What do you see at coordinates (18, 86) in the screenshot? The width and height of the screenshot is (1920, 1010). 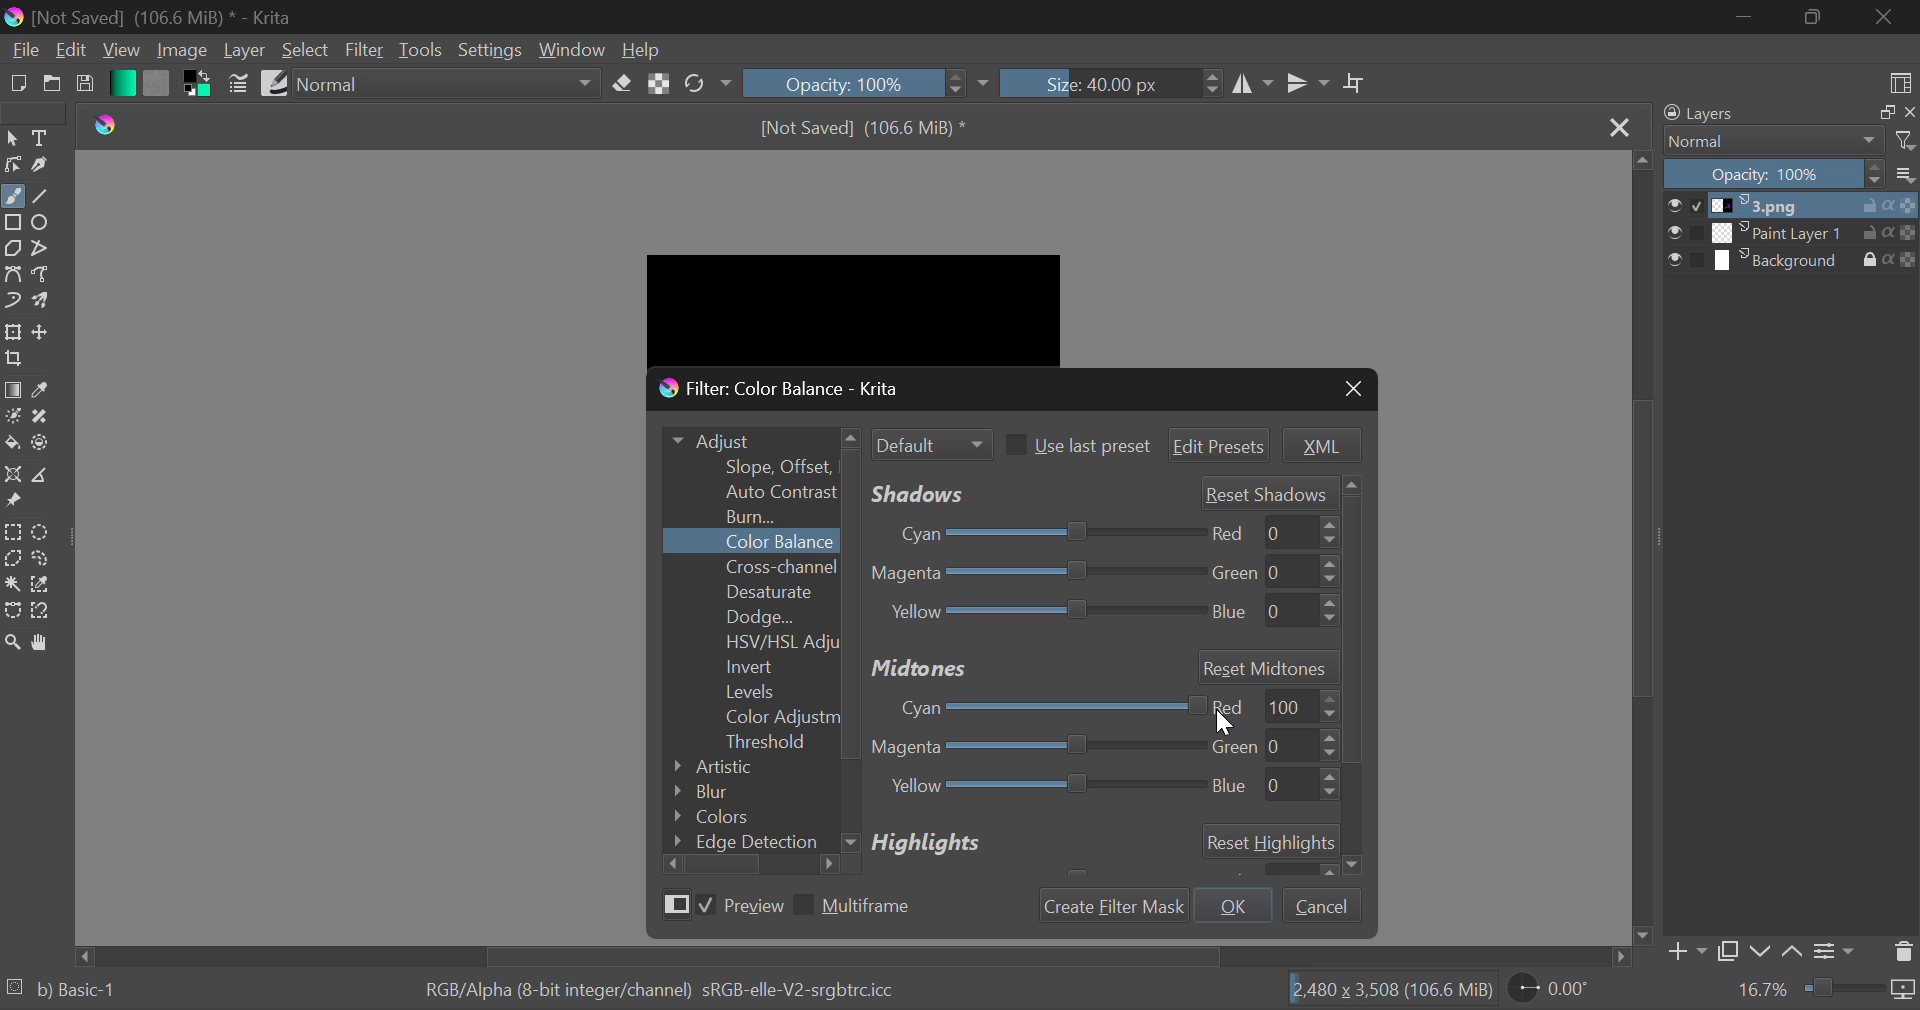 I see `New` at bounding box center [18, 86].